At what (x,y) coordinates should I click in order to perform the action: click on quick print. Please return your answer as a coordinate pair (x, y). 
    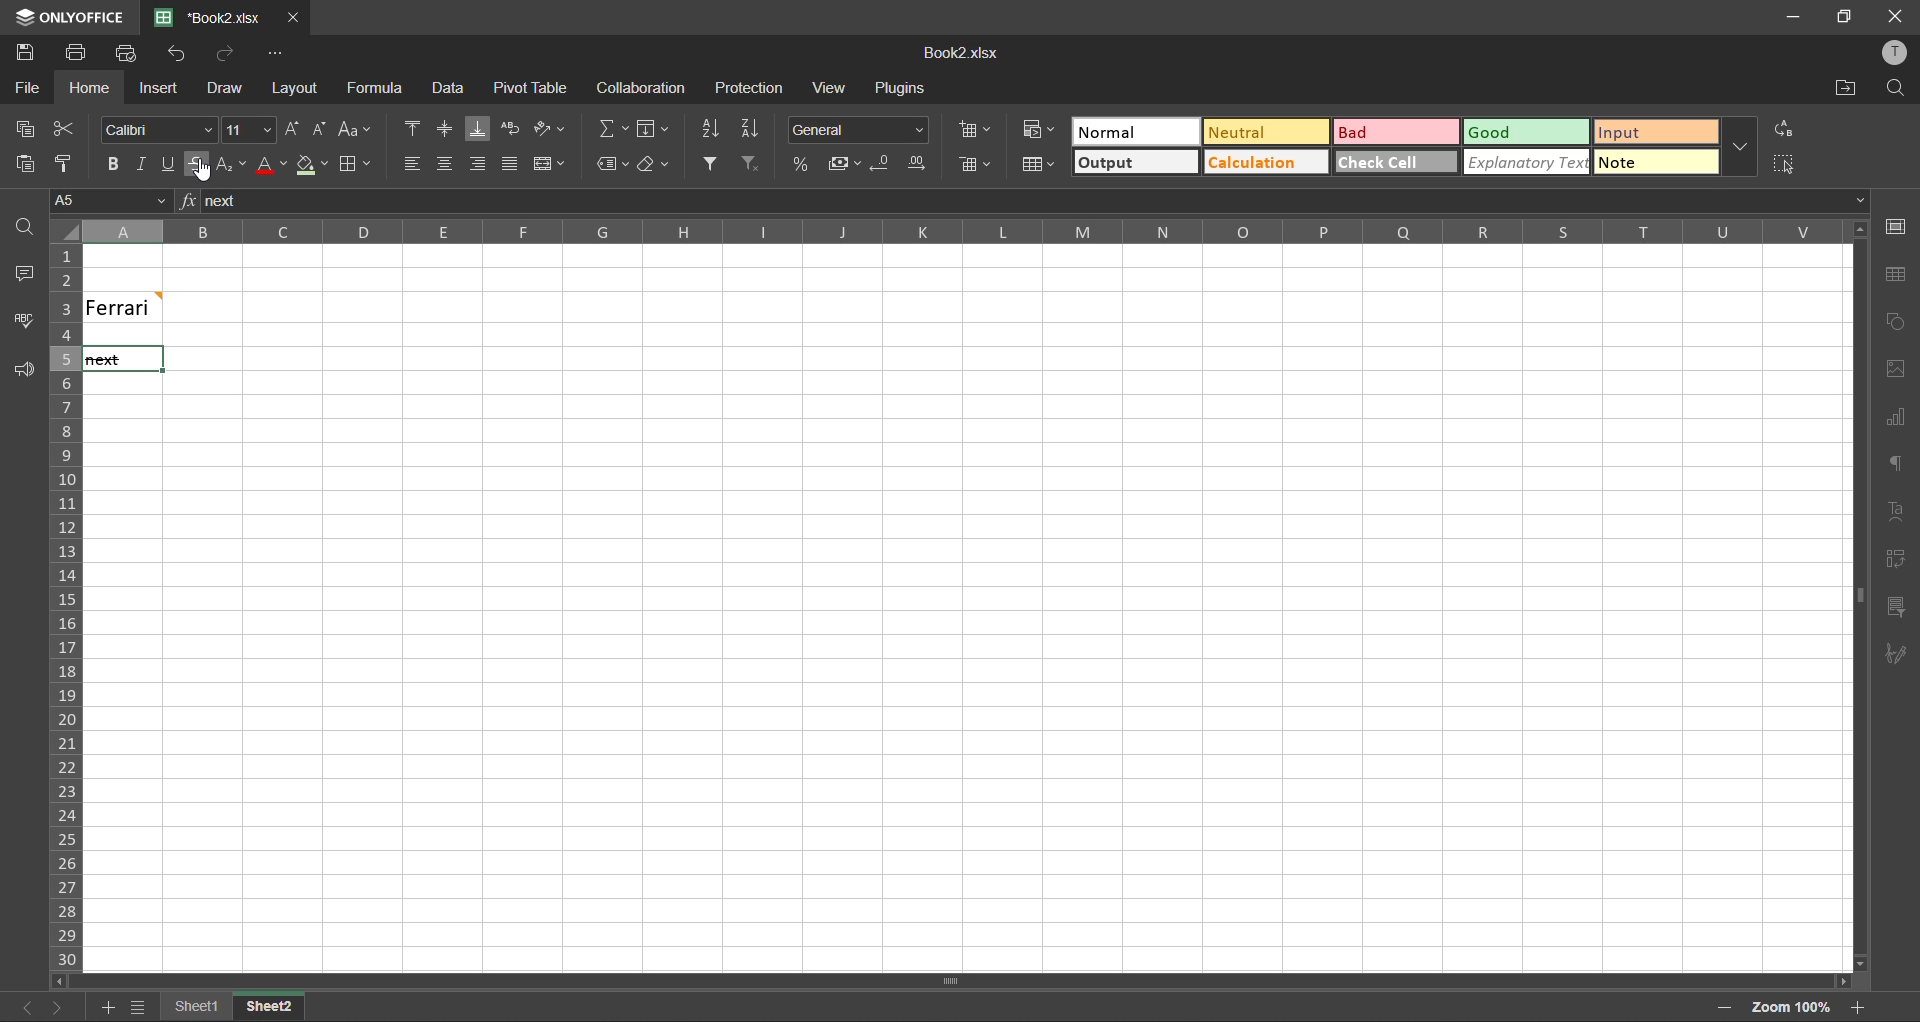
    Looking at the image, I should click on (126, 54).